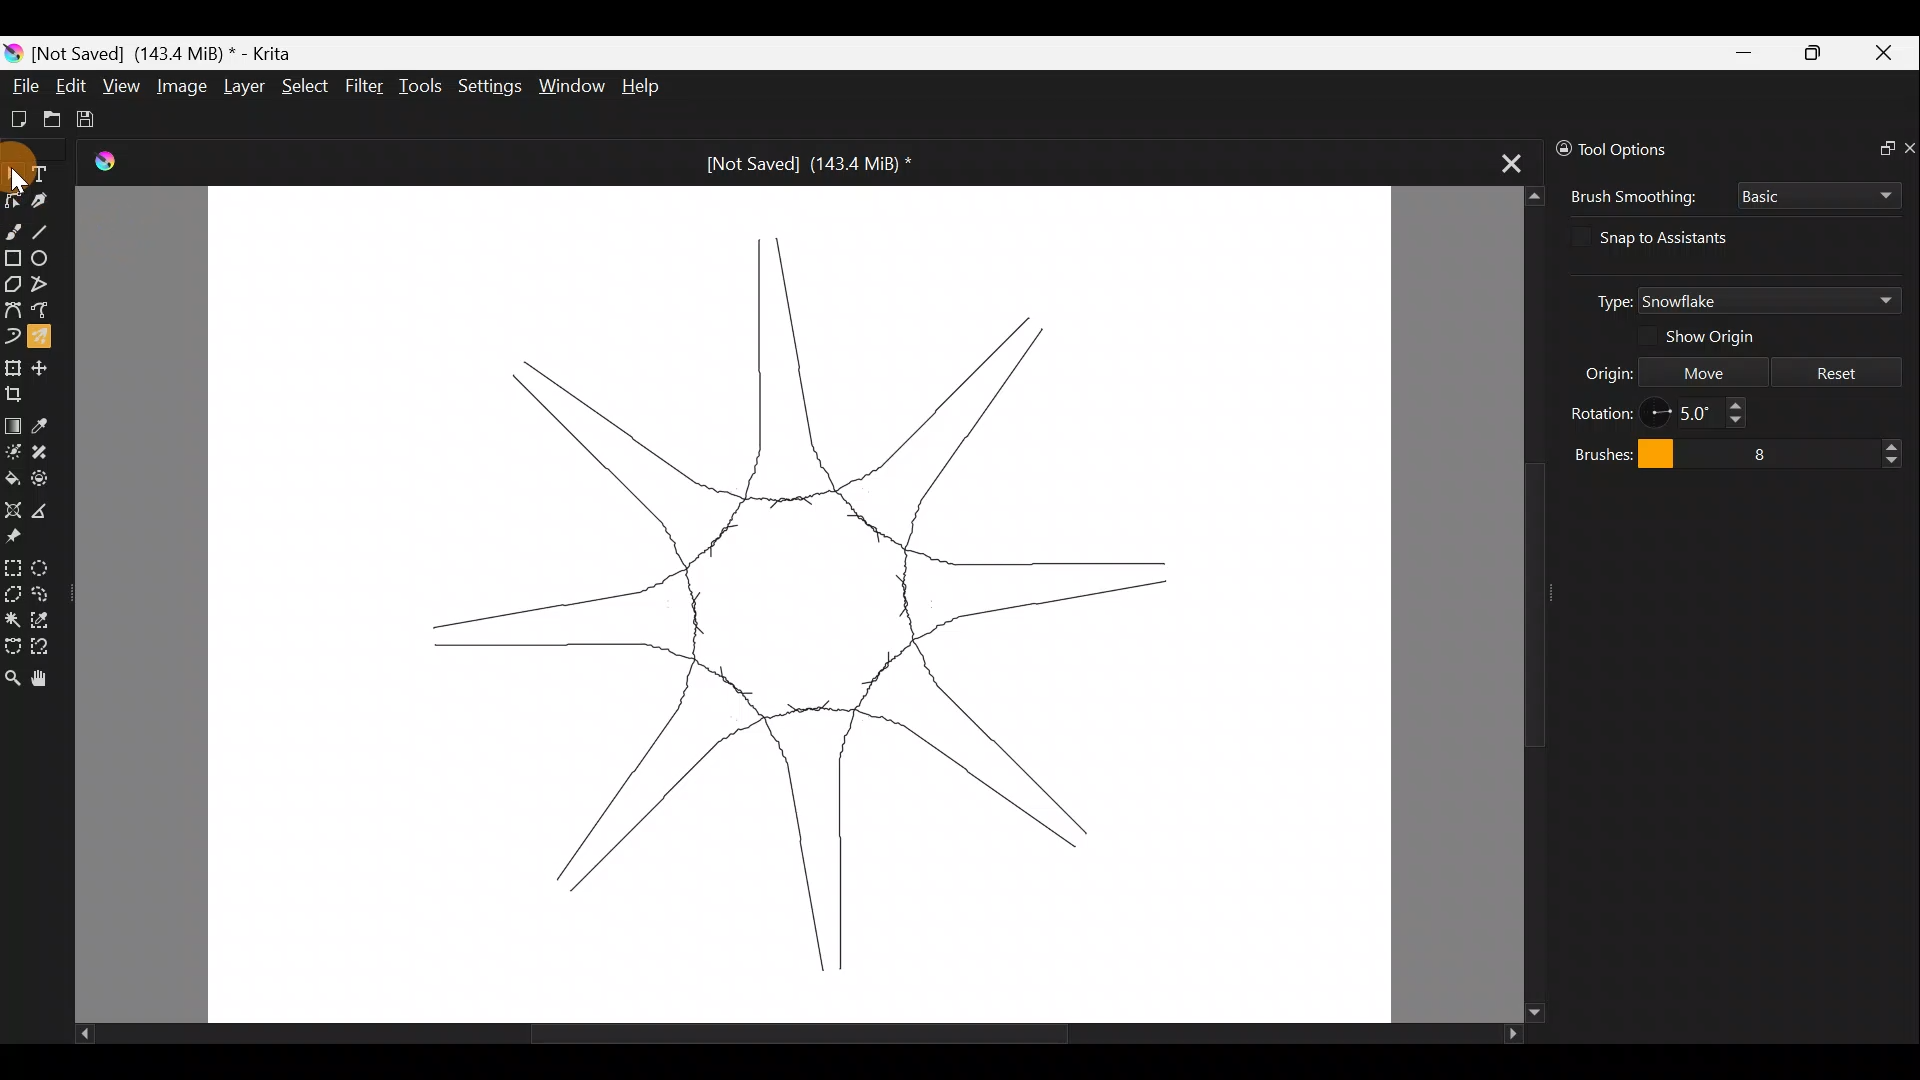  What do you see at coordinates (71, 87) in the screenshot?
I see `Edit` at bounding box center [71, 87].